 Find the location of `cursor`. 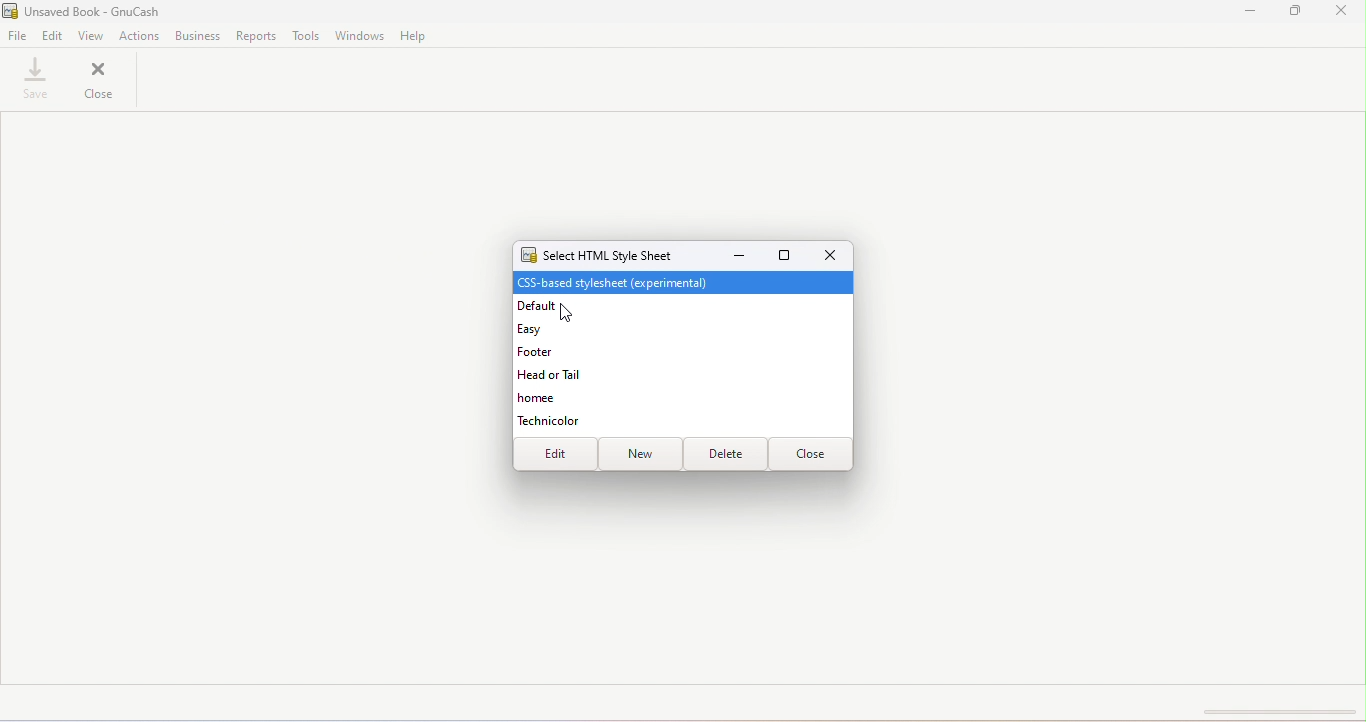

cursor is located at coordinates (563, 314).